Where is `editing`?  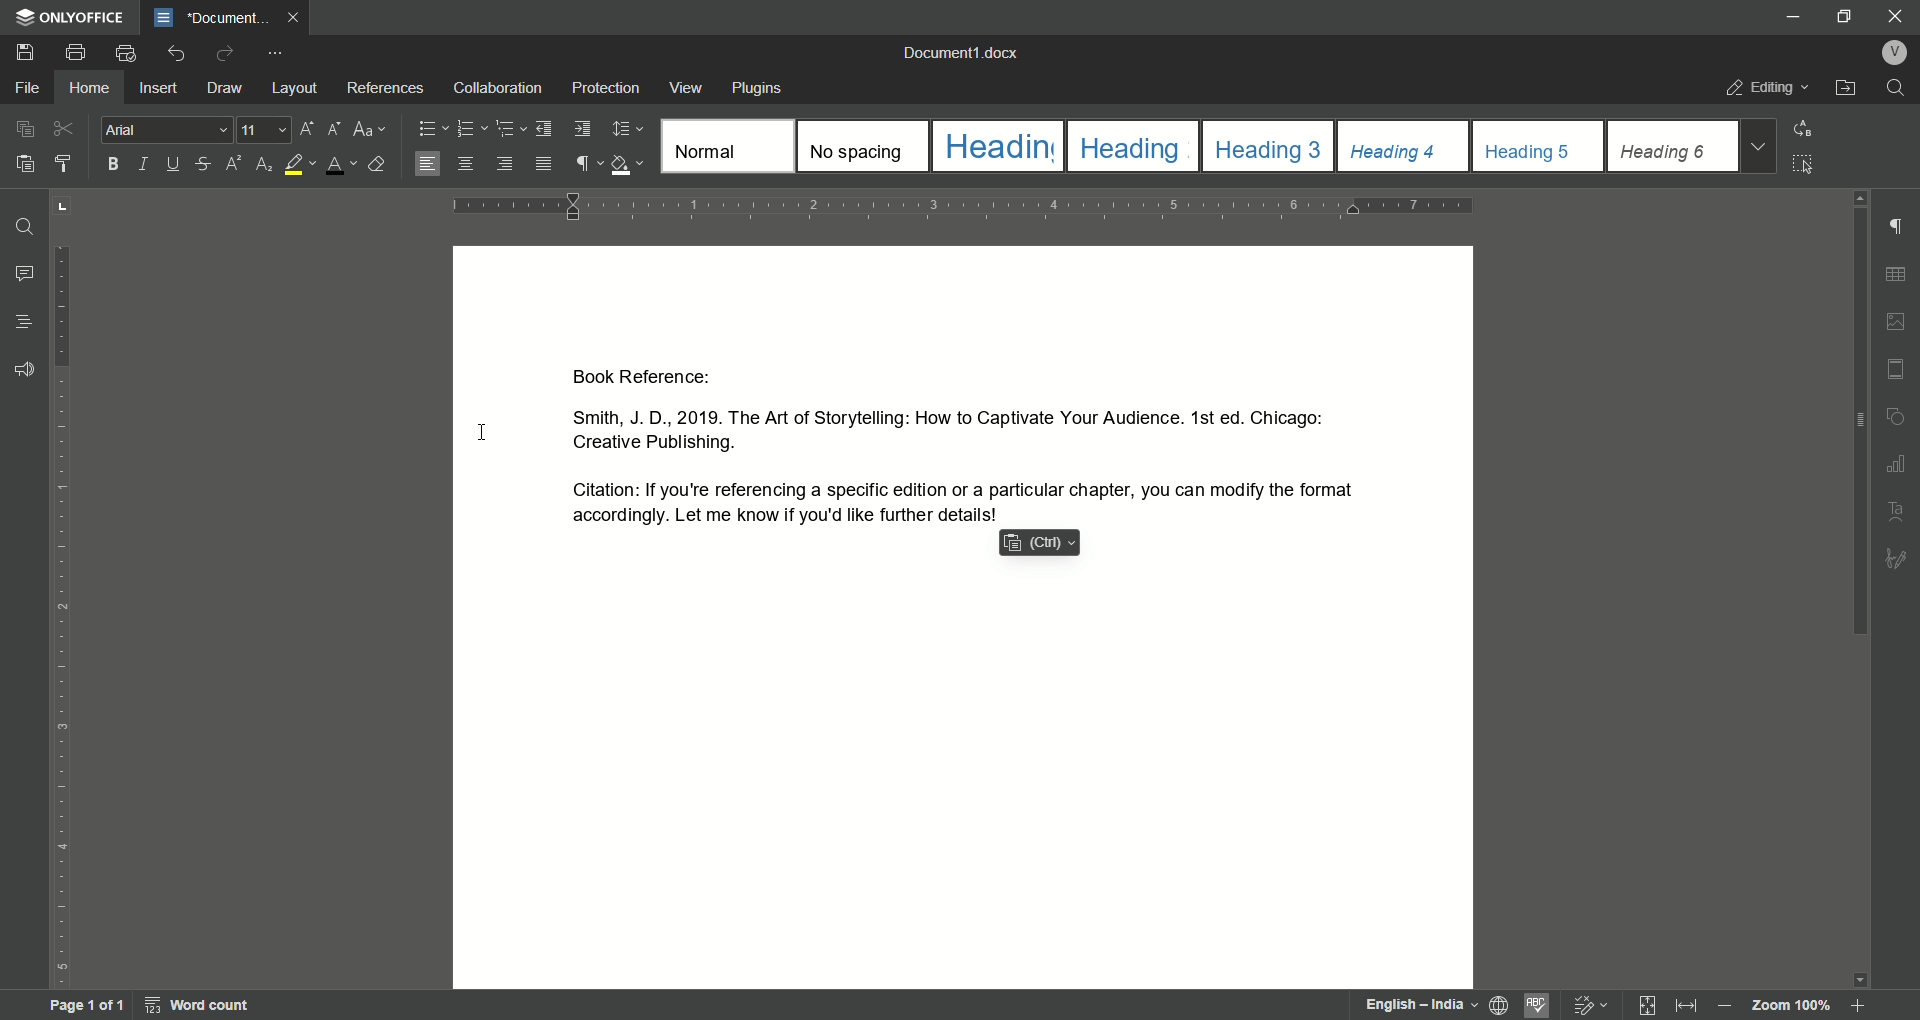
editing is located at coordinates (1767, 86).